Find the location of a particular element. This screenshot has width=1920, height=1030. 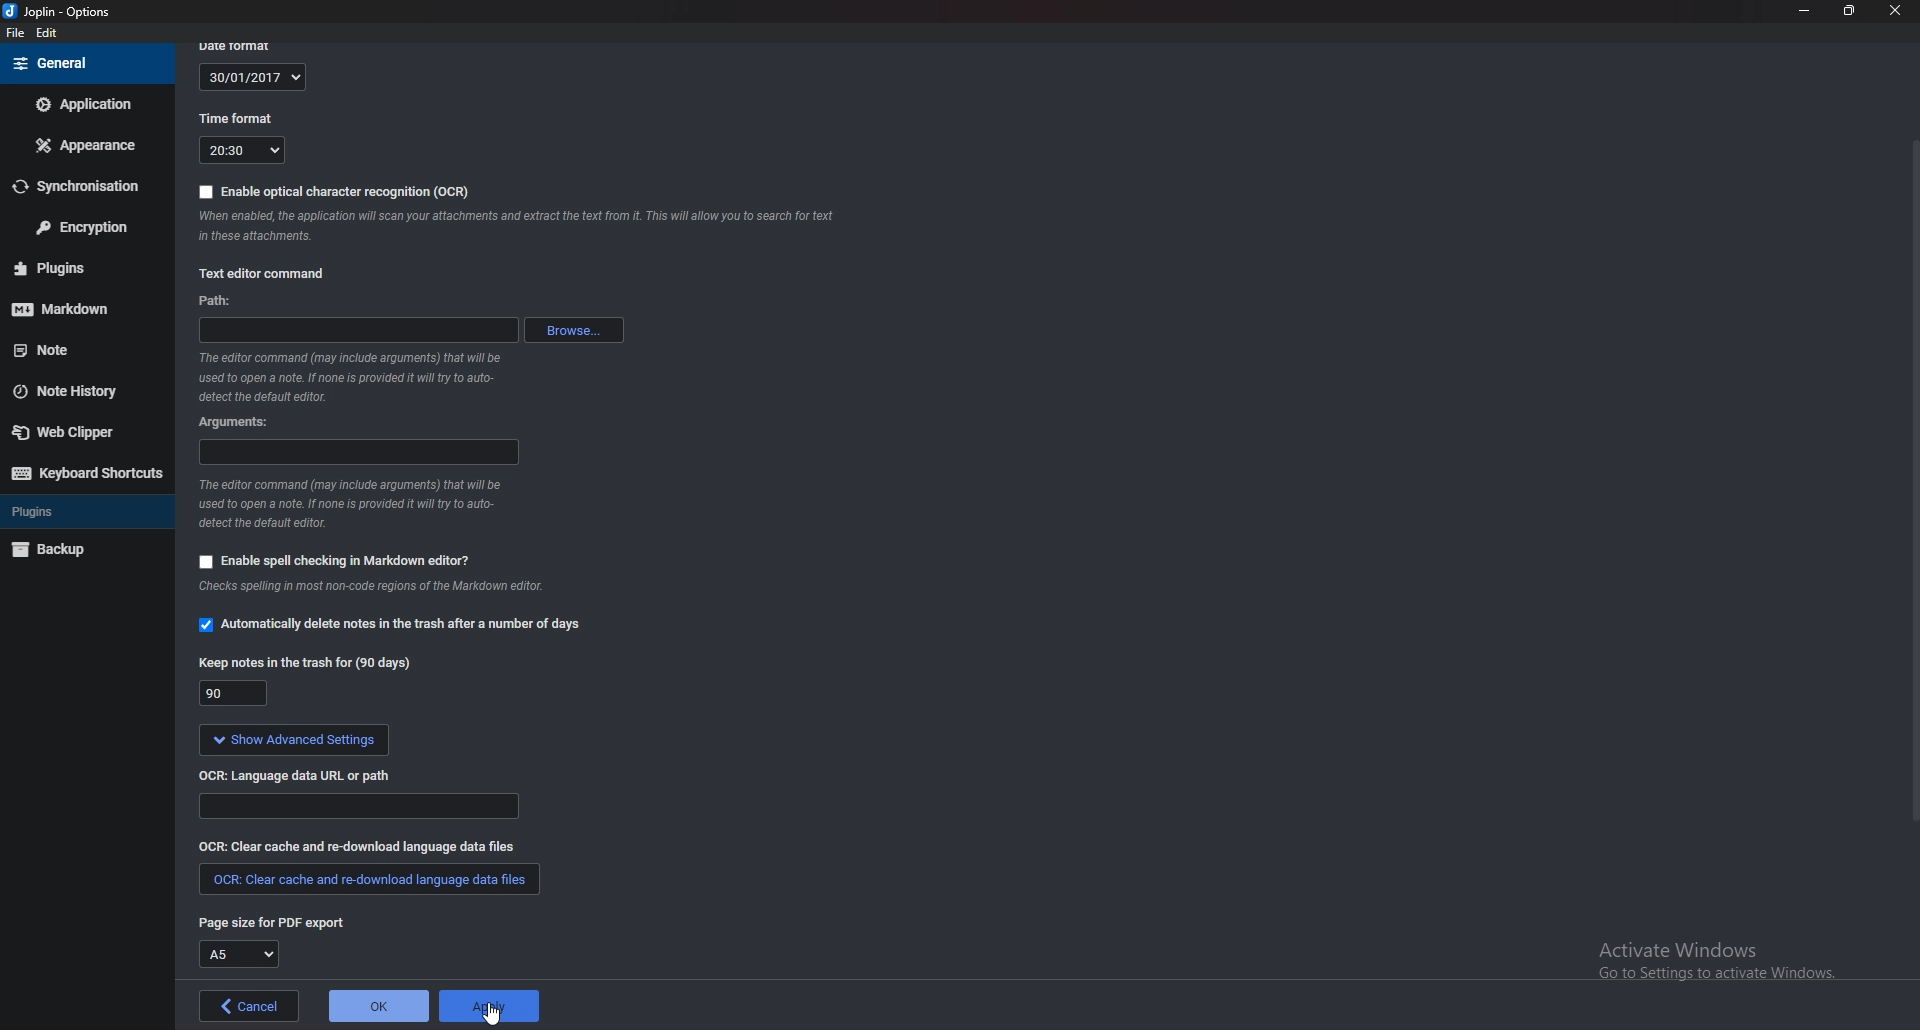

clear cache and redownload language data is located at coordinates (371, 878).